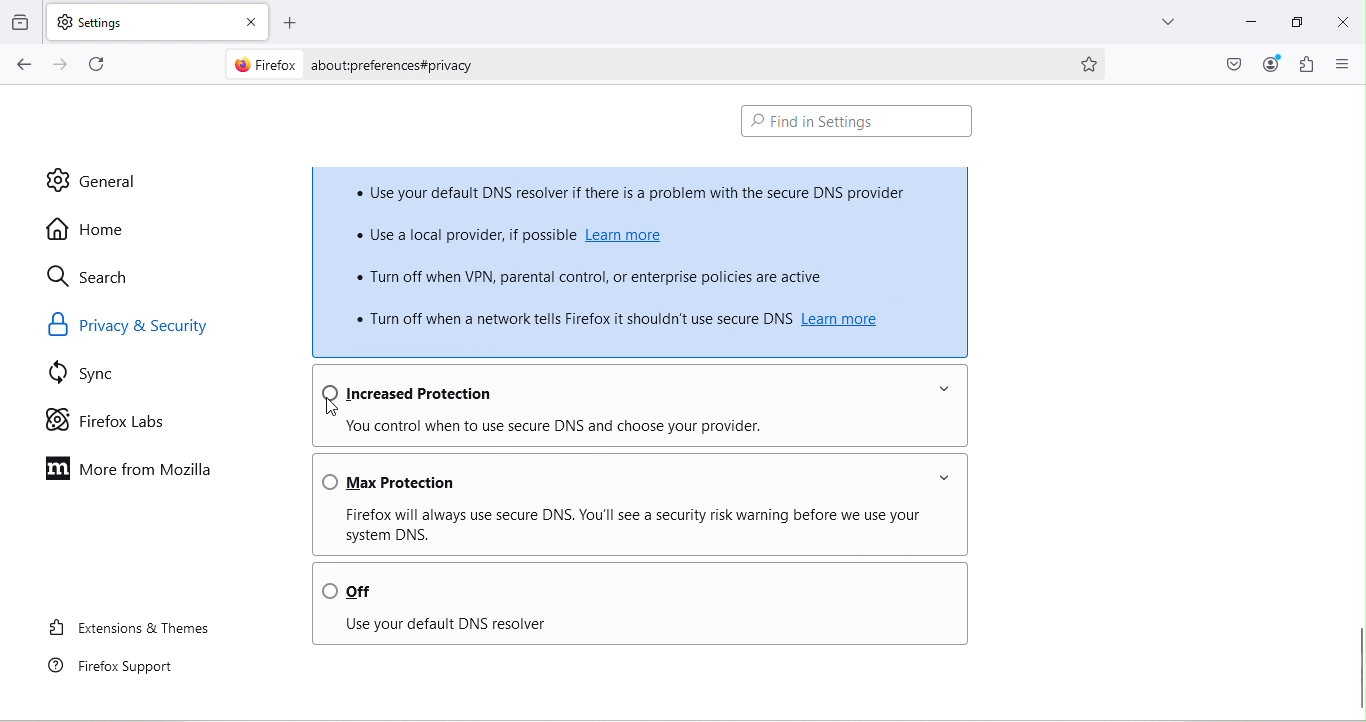 Image resolution: width=1366 pixels, height=722 pixels. What do you see at coordinates (856, 123) in the screenshot?
I see `Find in Settings` at bounding box center [856, 123].